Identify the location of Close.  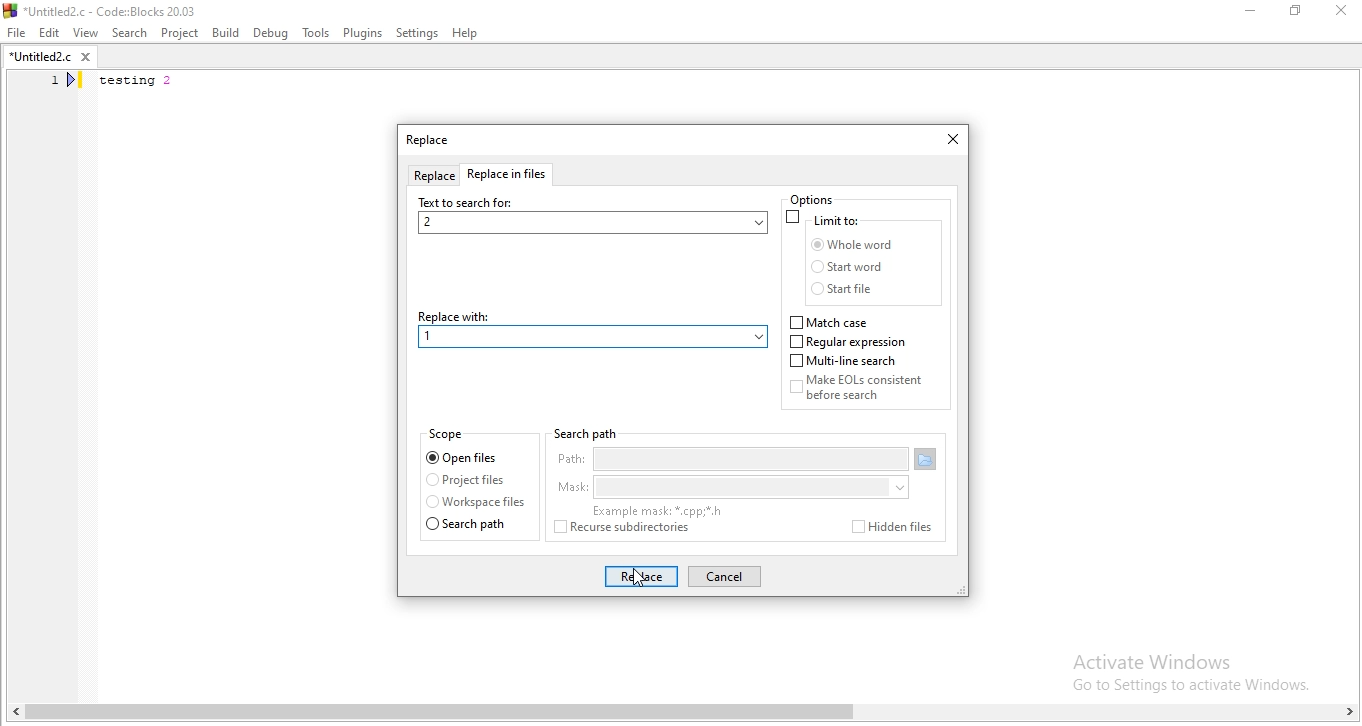
(1343, 12).